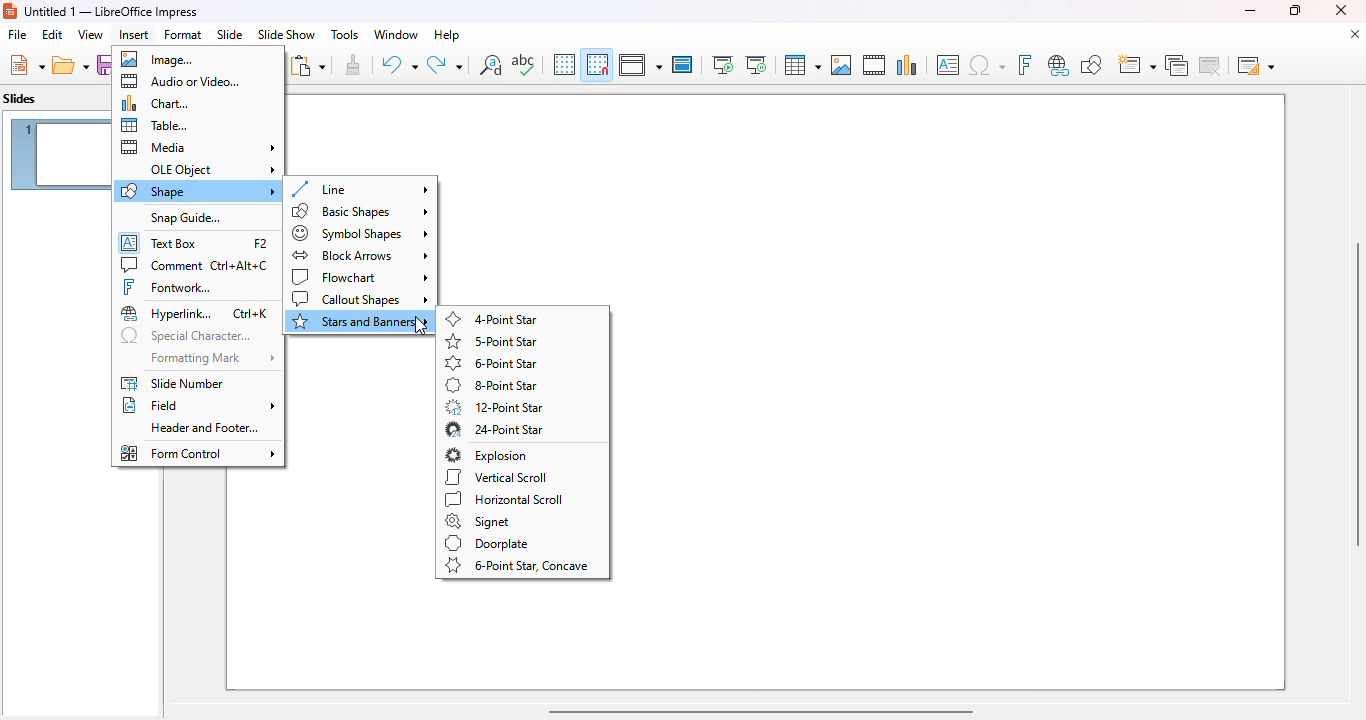 The image size is (1366, 720). What do you see at coordinates (286, 35) in the screenshot?
I see `slide show` at bounding box center [286, 35].